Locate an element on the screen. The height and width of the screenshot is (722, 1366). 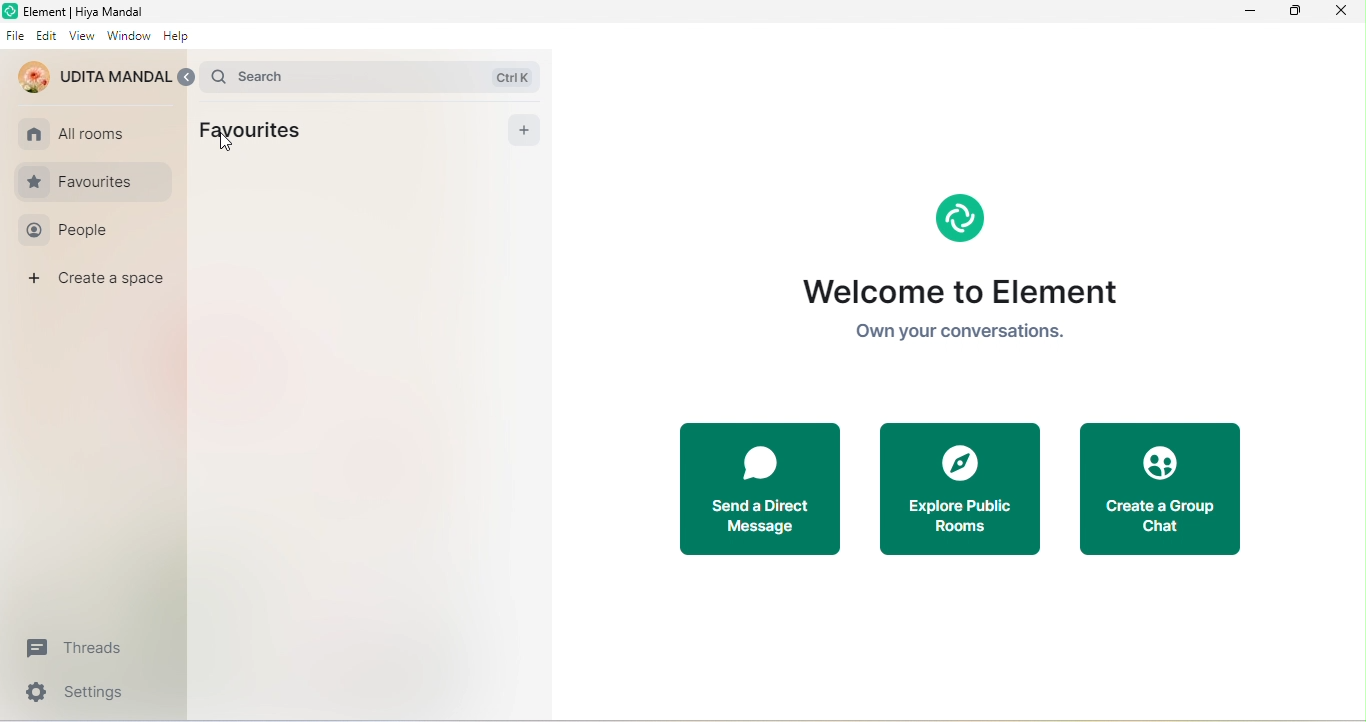
thread is located at coordinates (82, 648).